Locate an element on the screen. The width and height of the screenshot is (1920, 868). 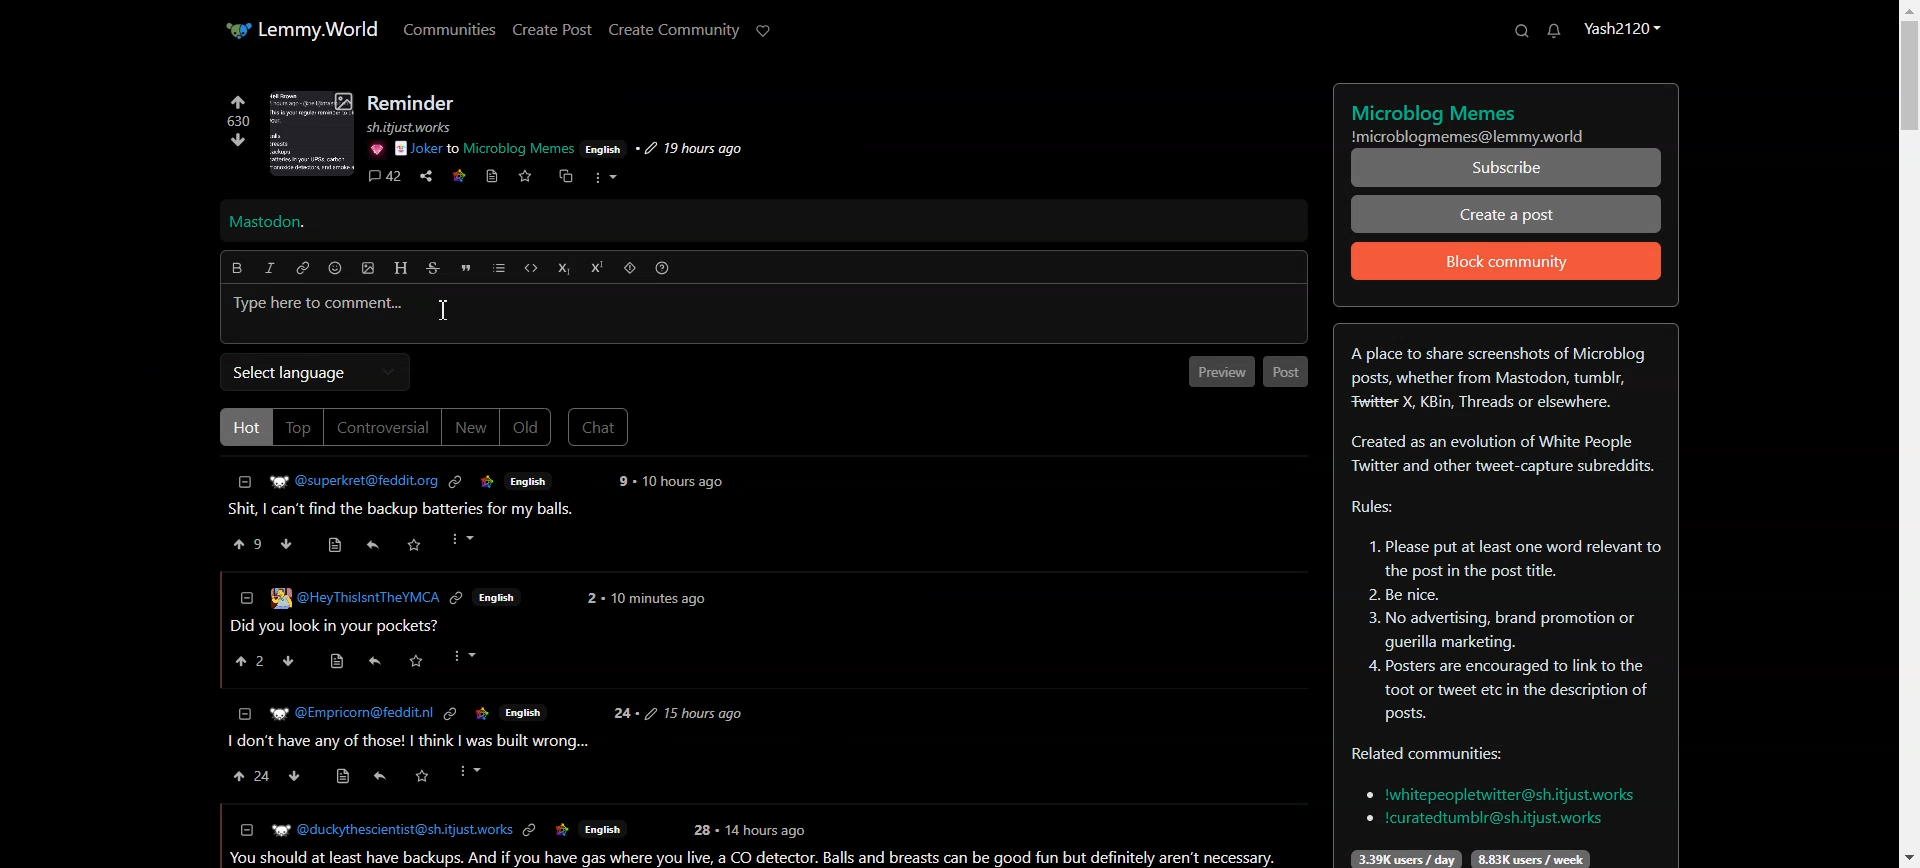
Text is located at coordinates (1507, 118).